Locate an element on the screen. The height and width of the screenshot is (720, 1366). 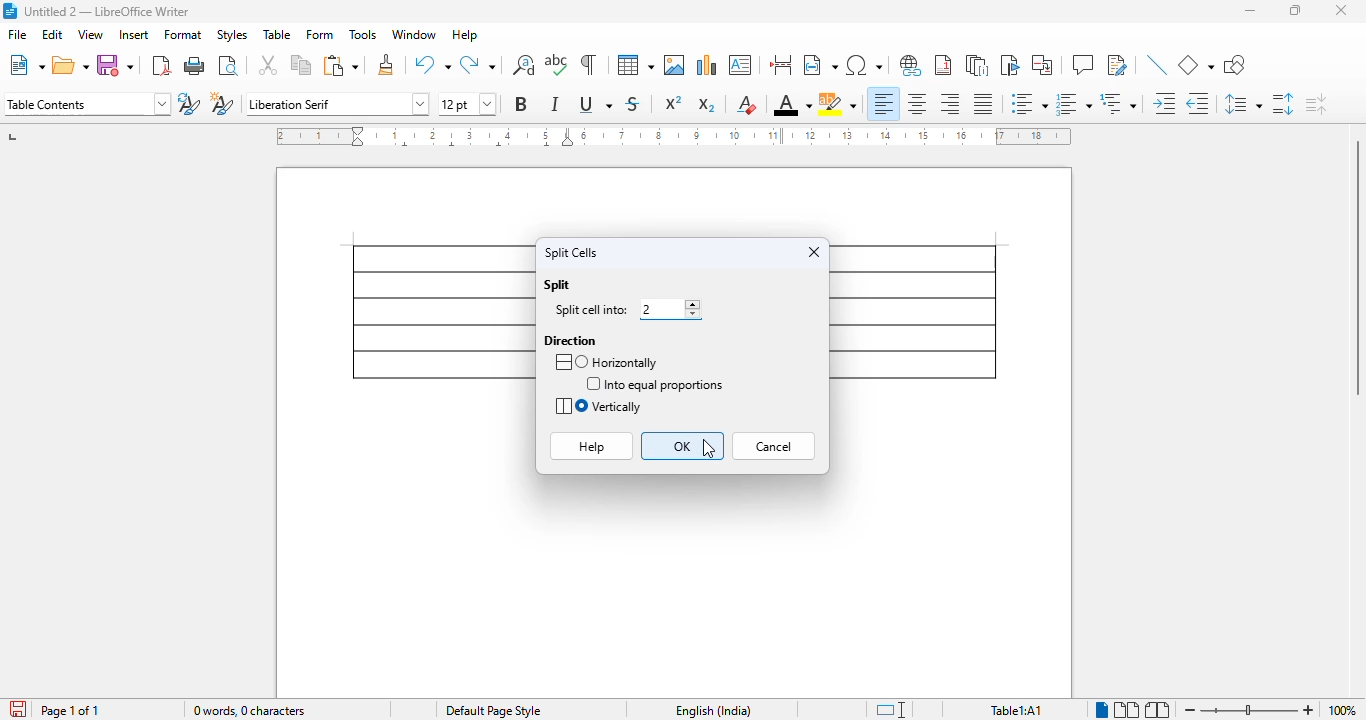
align left is located at coordinates (884, 104).